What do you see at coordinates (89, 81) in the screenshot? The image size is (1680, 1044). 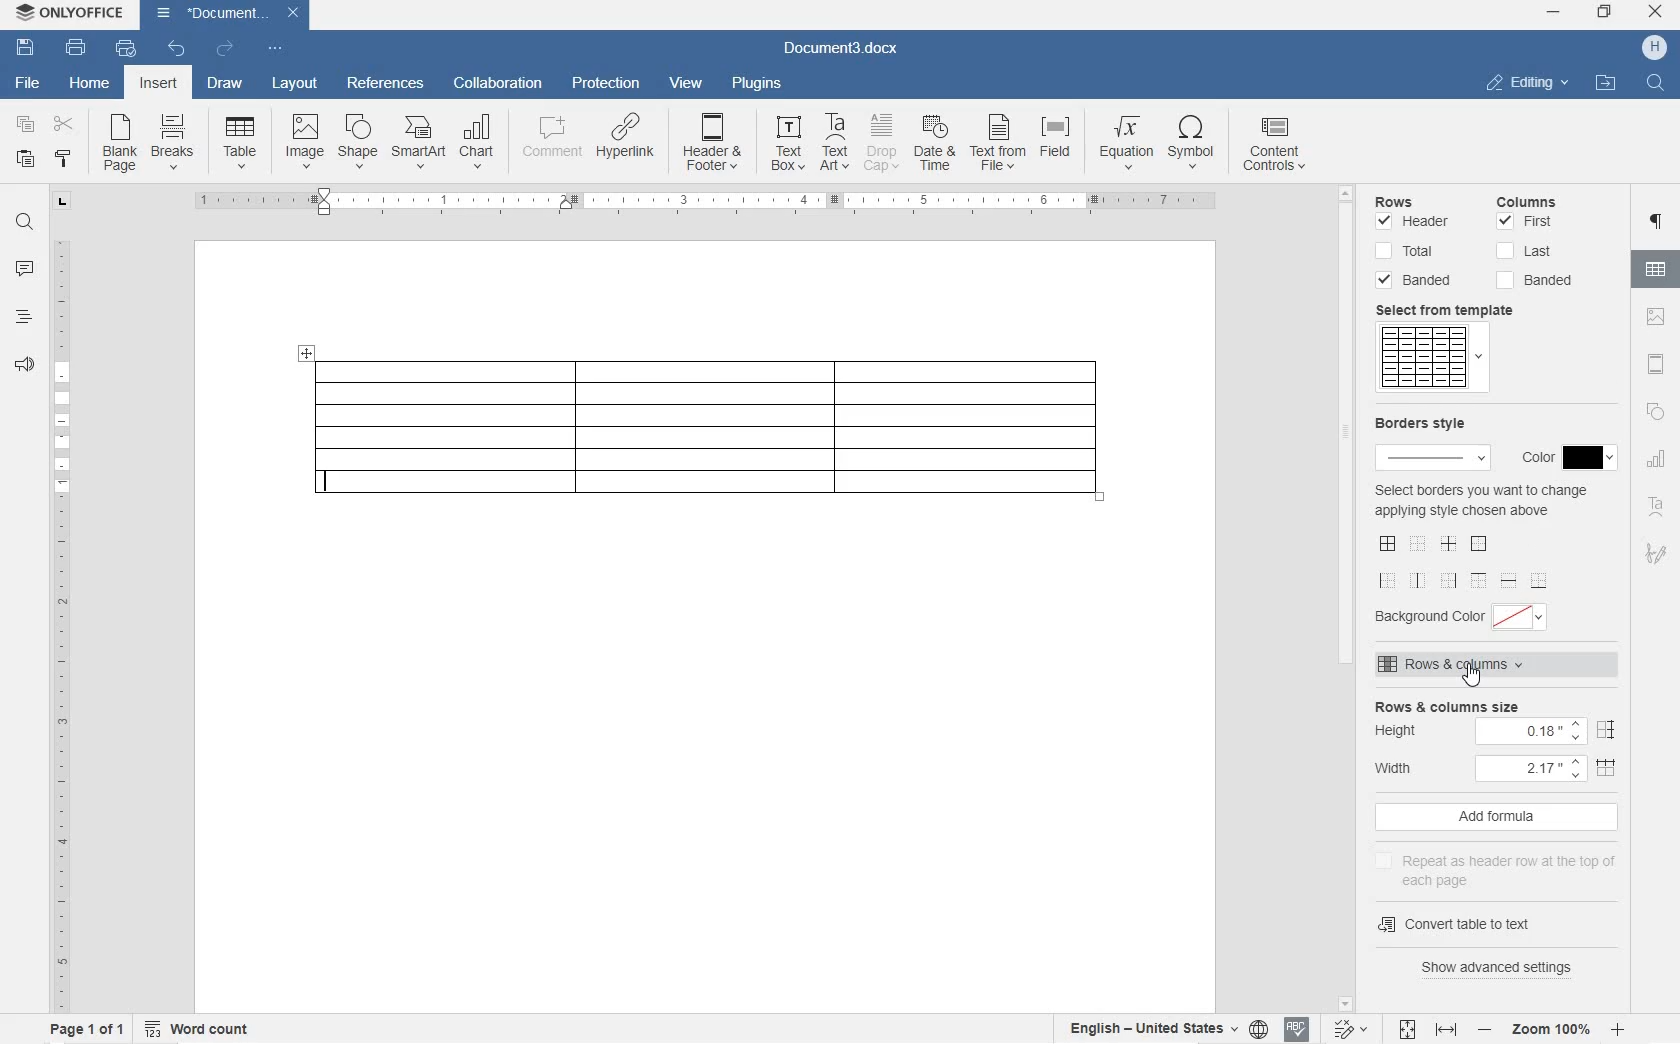 I see `HOME` at bounding box center [89, 81].